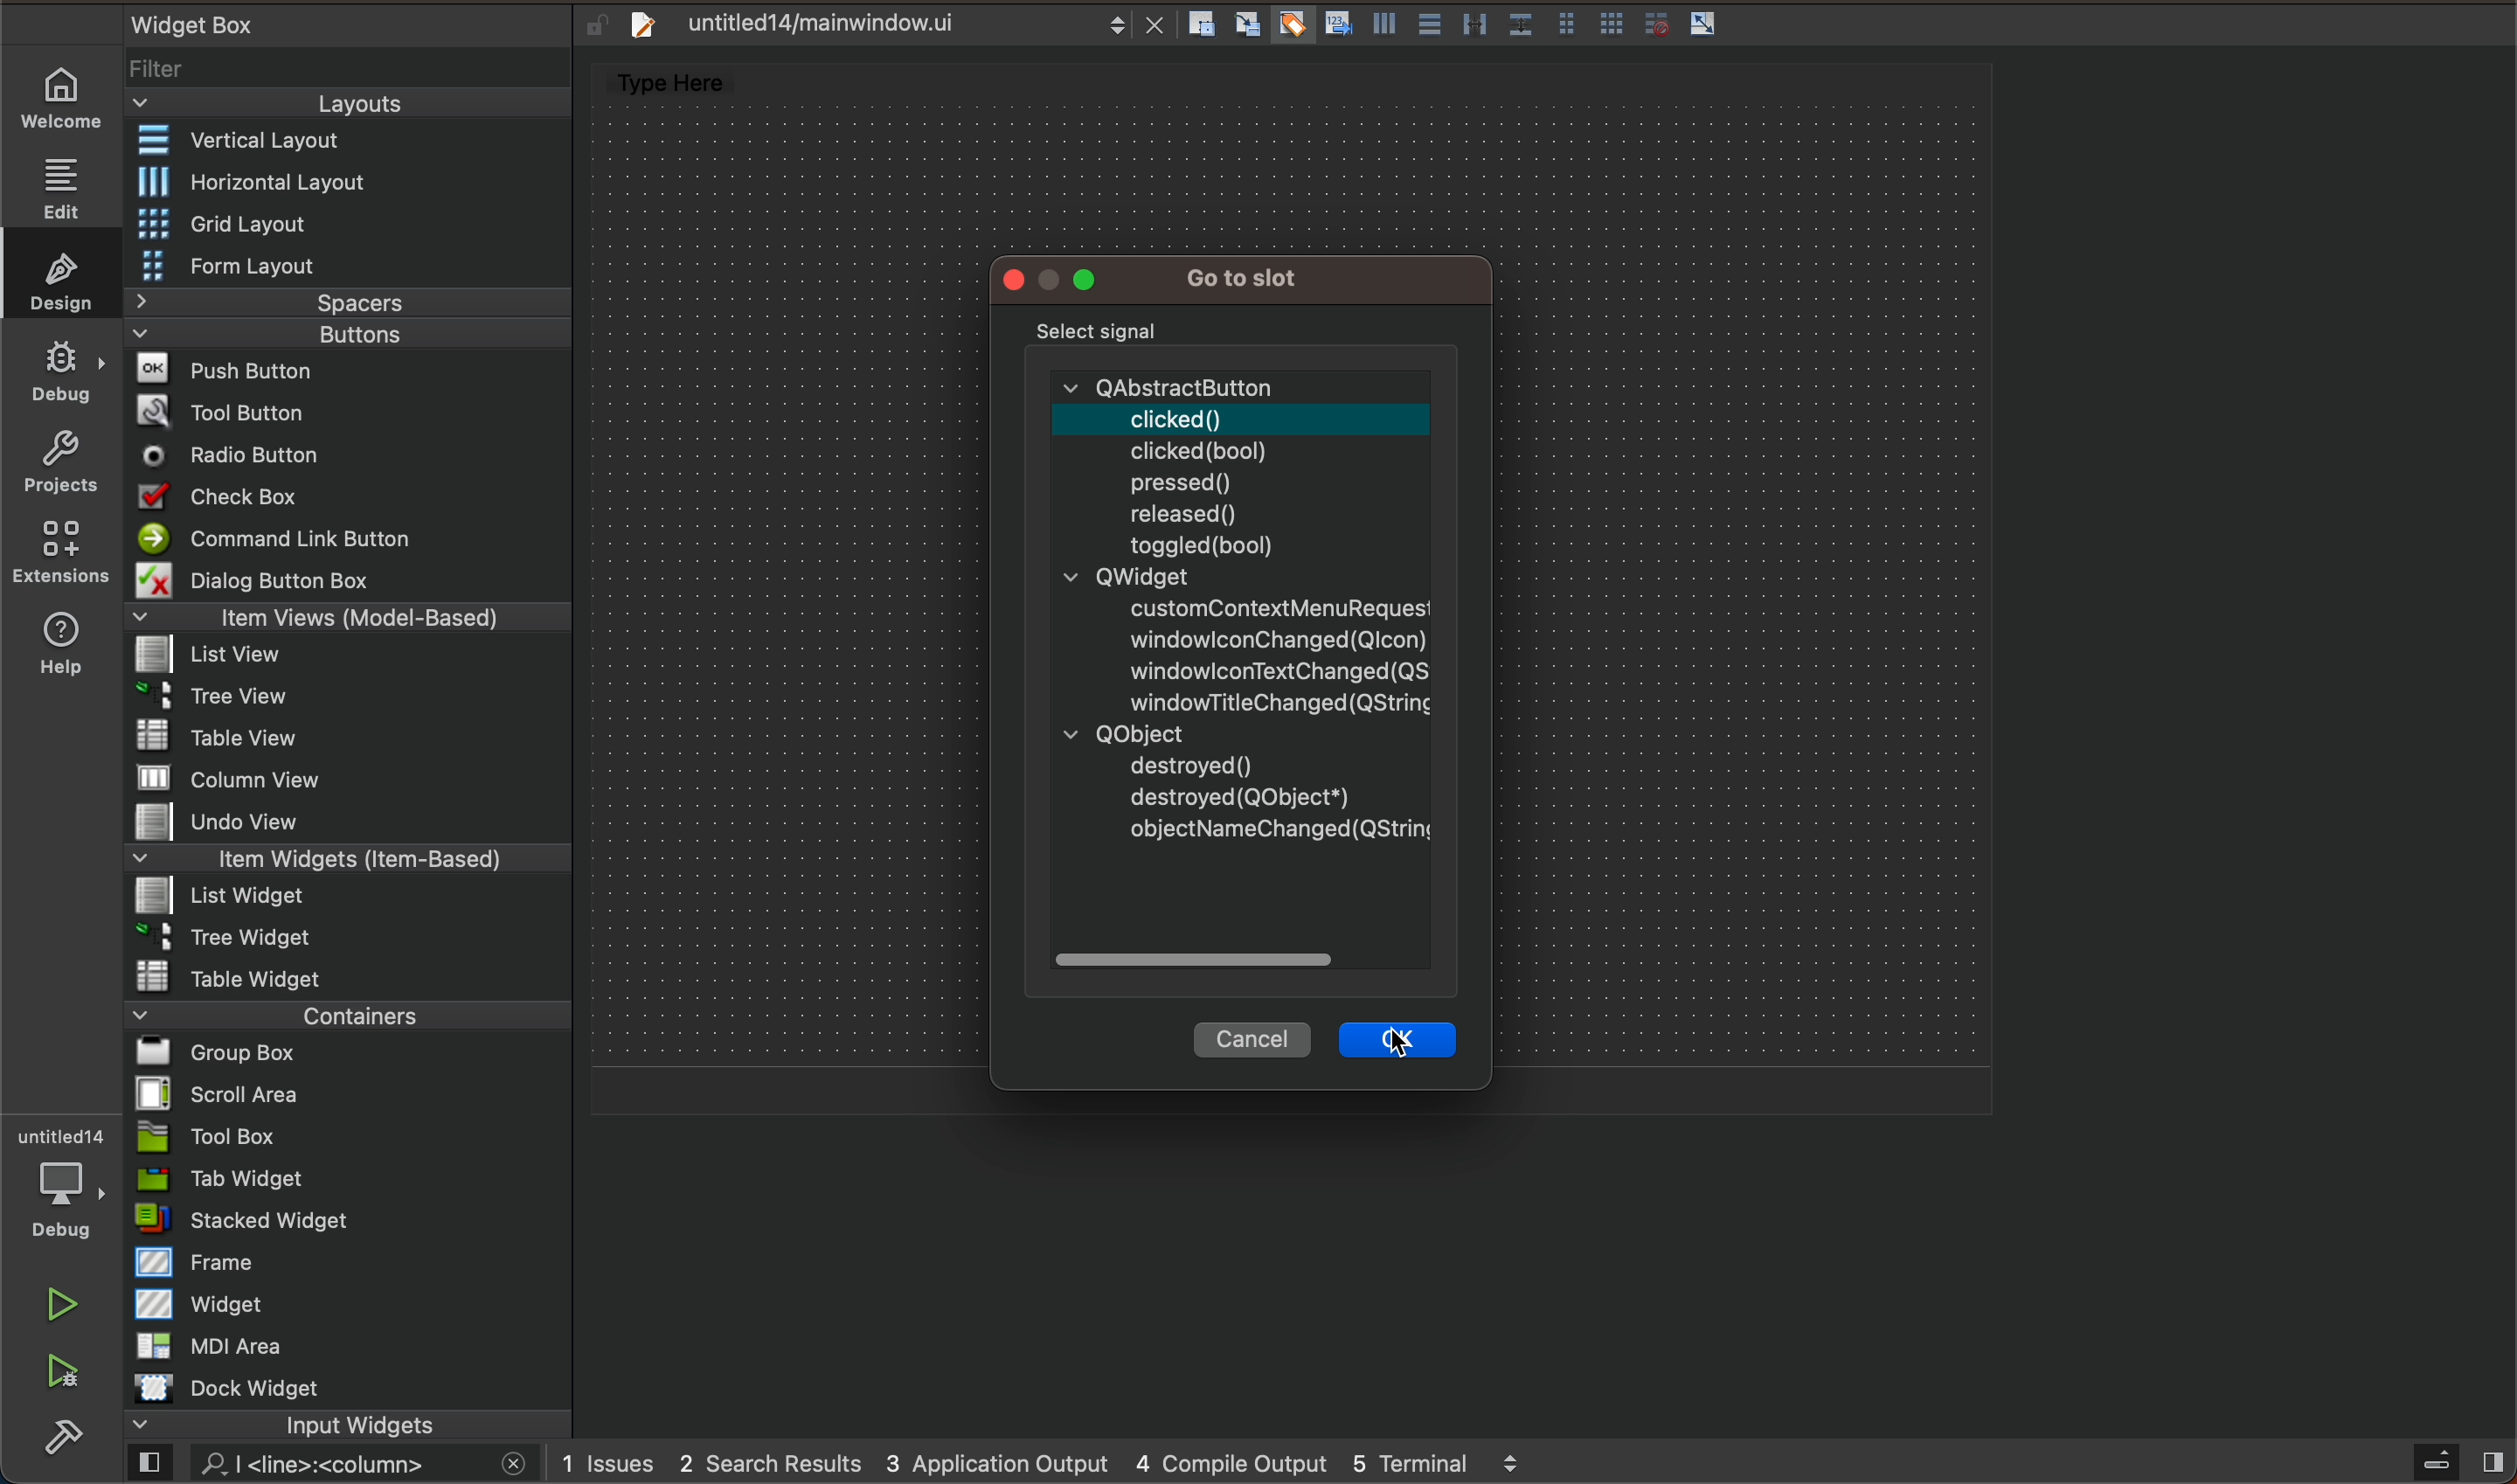 The image size is (2517, 1484). What do you see at coordinates (1195, 963) in the screenshot?
I see `scroll bar` at bounding box center [1195, 963].